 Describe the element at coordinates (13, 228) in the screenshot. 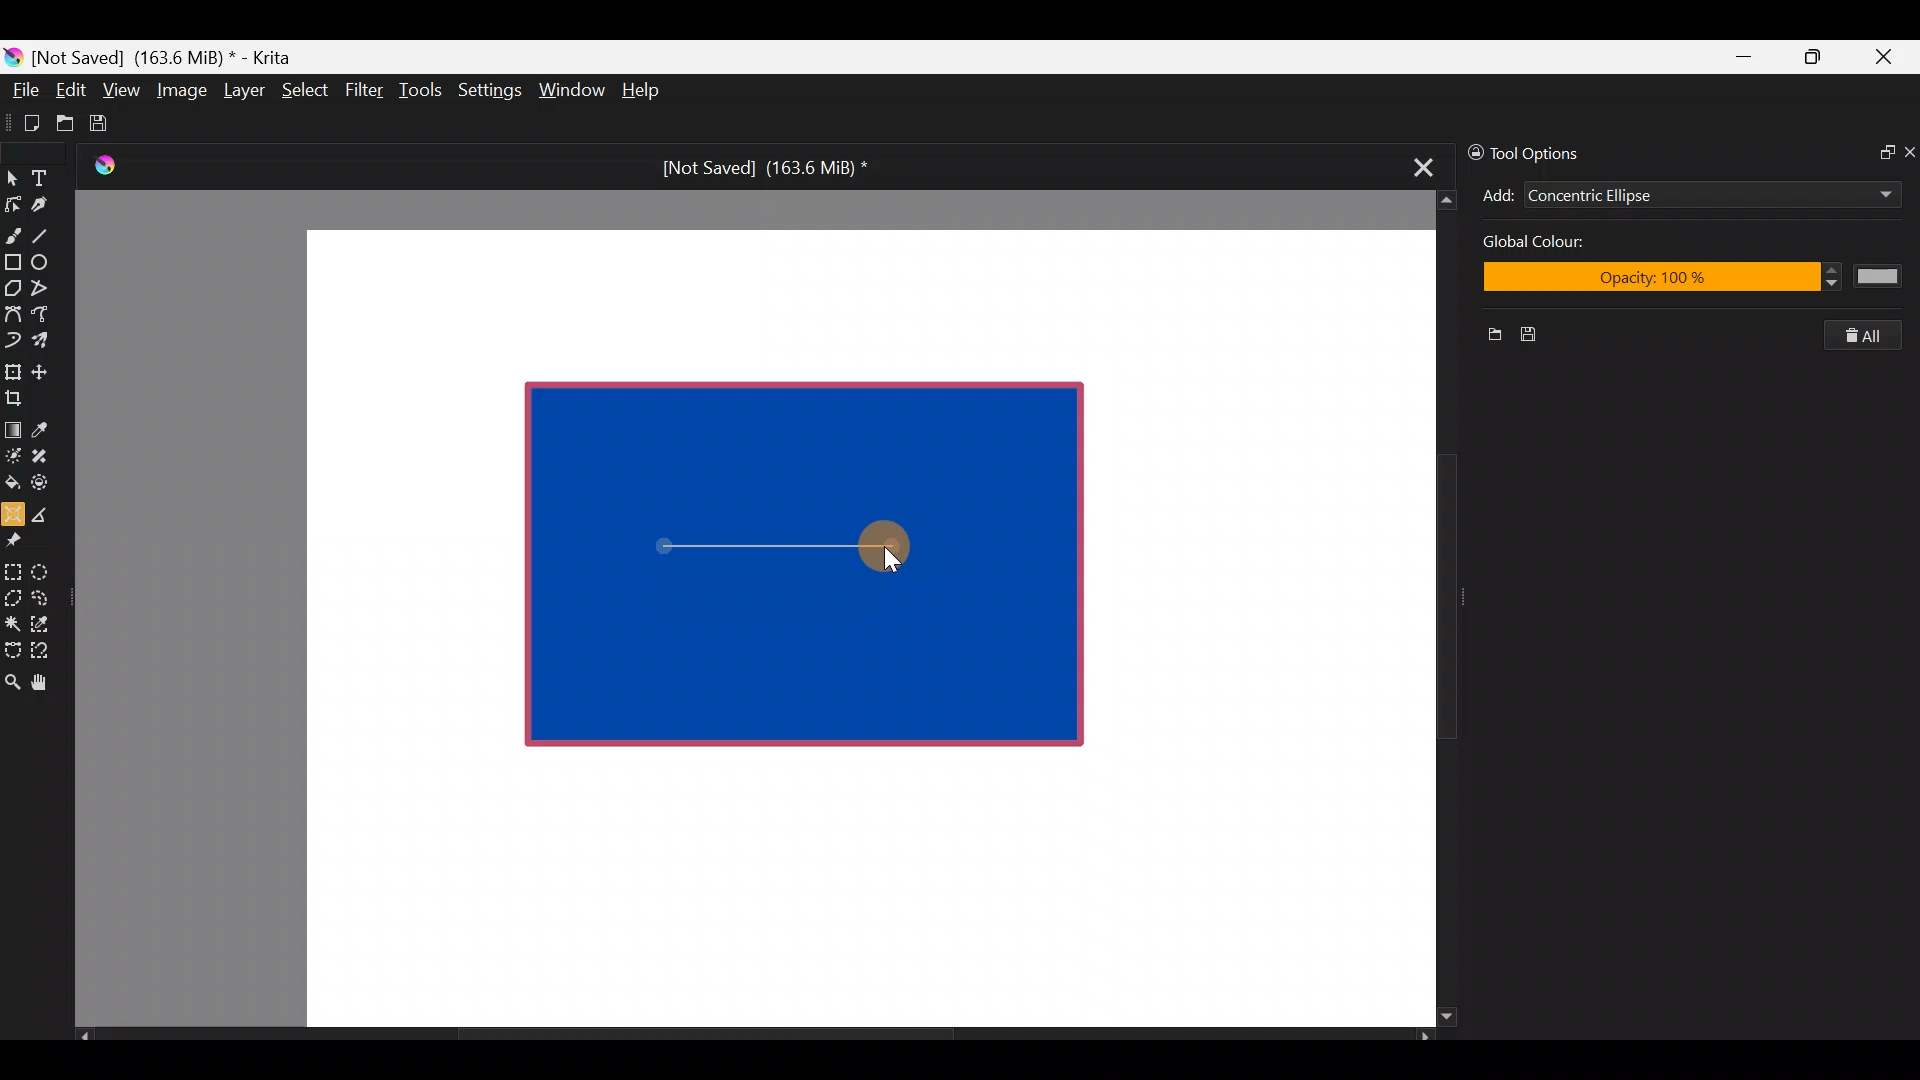

I see `Freehand brush tool` at that location.